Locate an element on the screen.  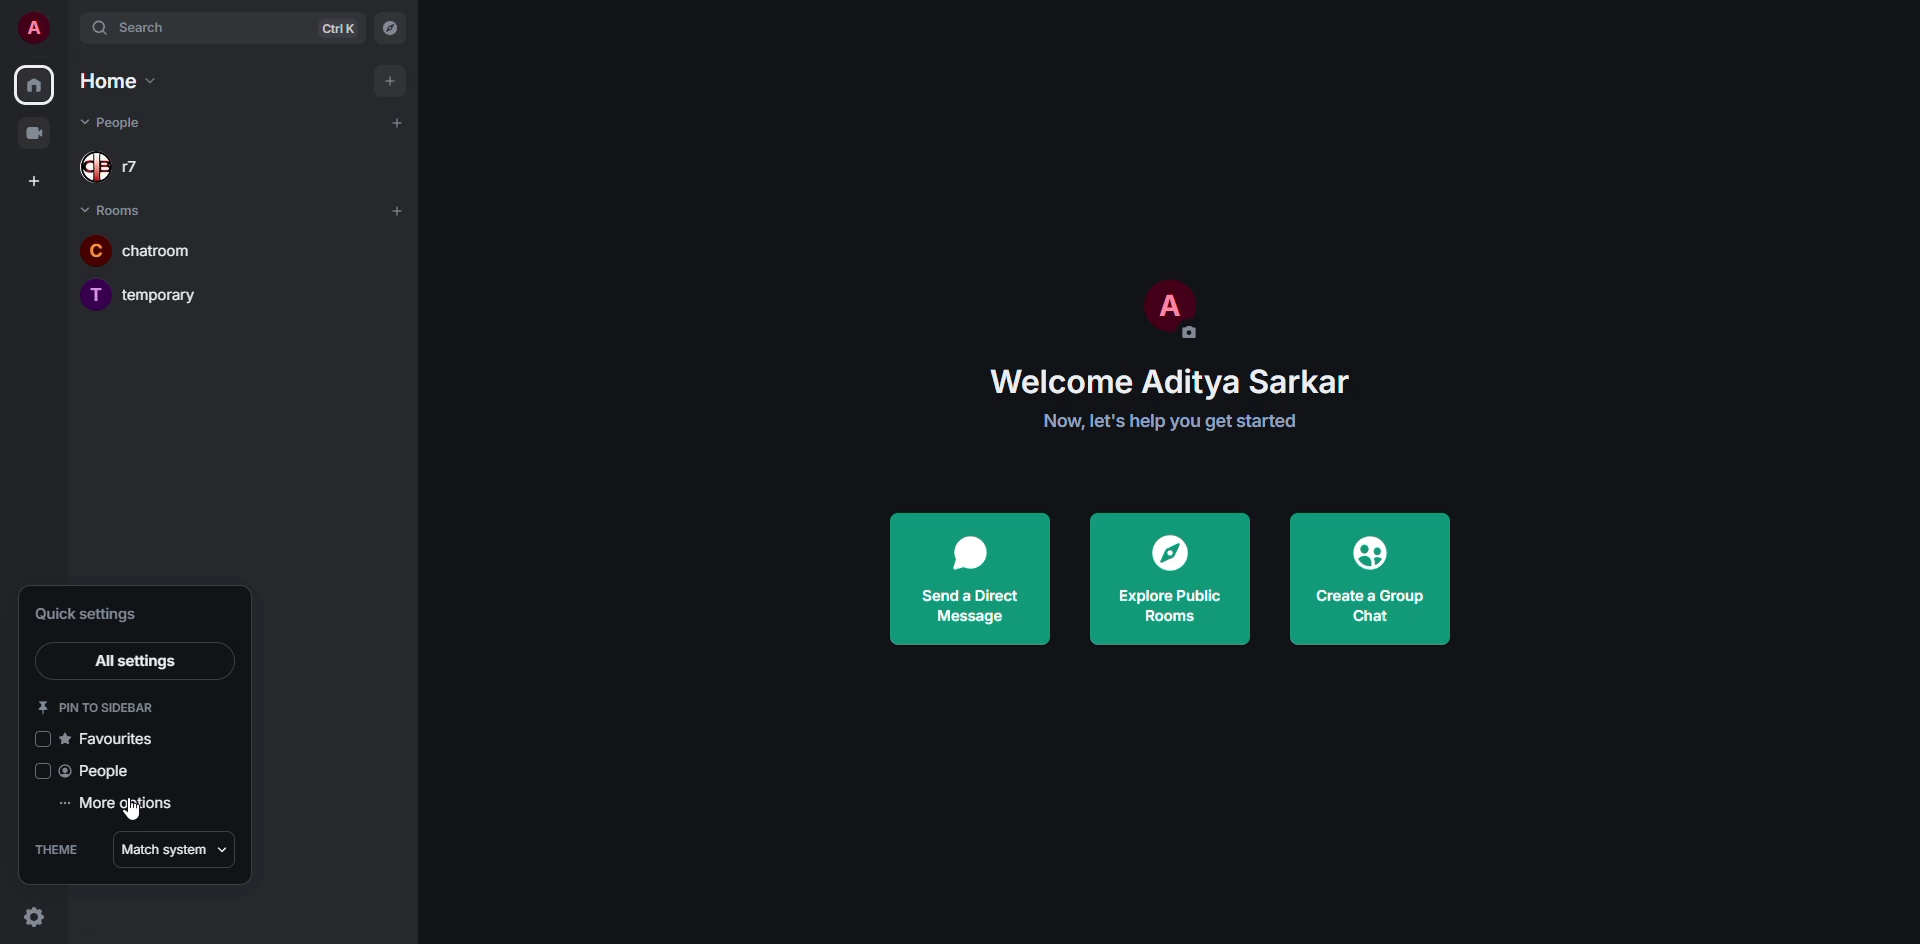
add is located at coordinates (396, 210).